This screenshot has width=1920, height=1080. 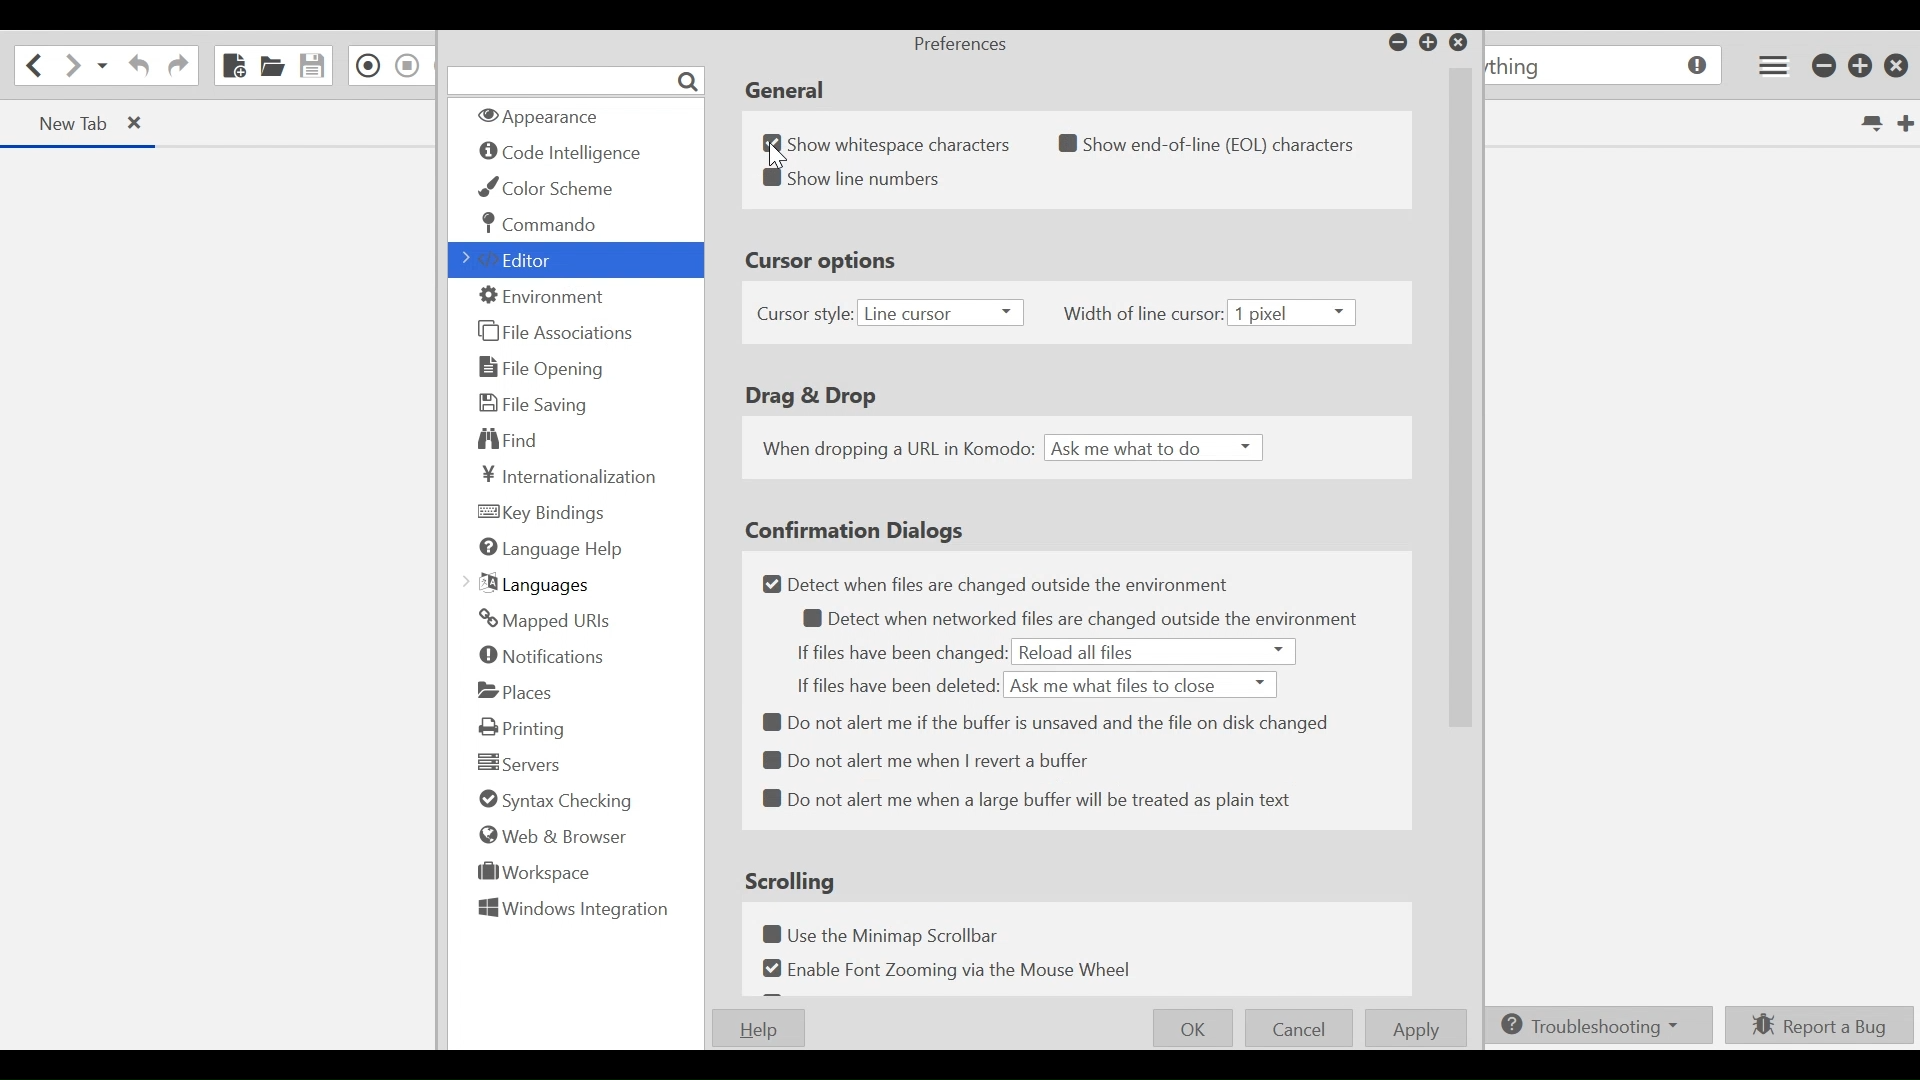 I want to click on Language Help, so click(x=550, y=548).